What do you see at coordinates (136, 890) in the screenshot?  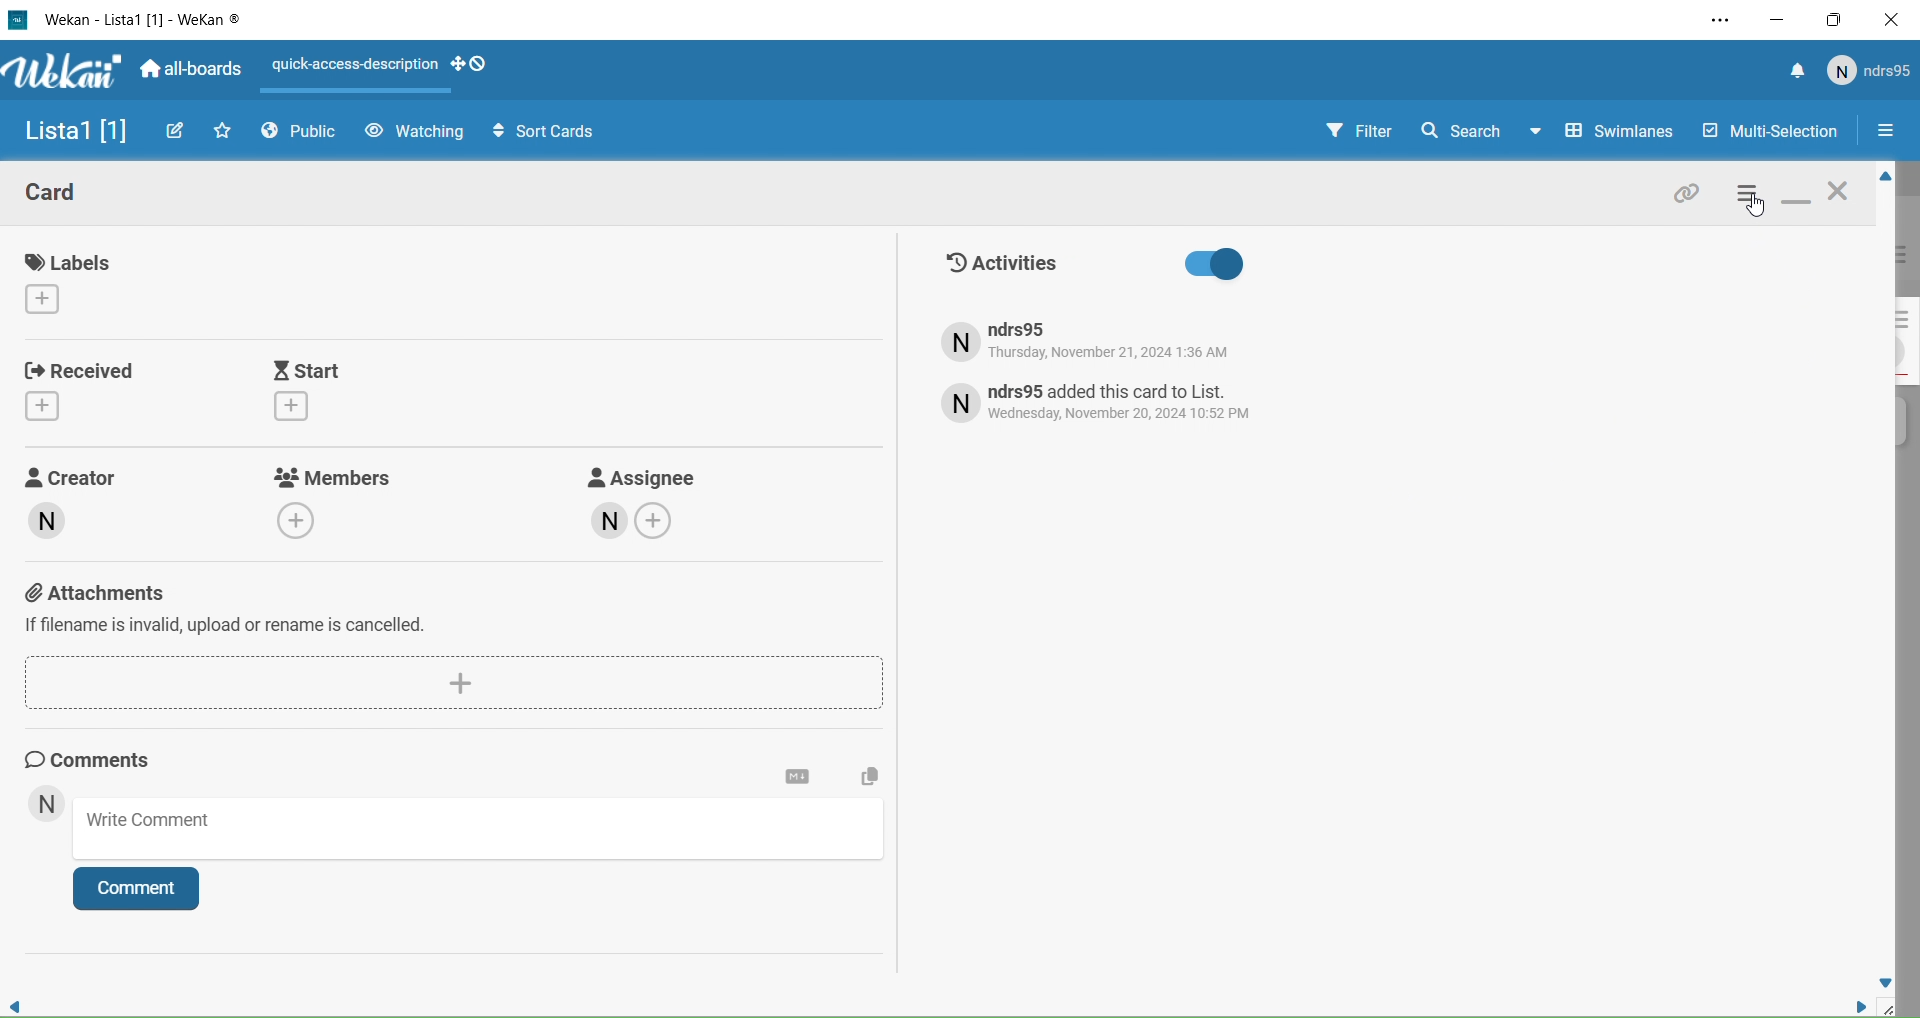 I see `Comment` at bounding box center [136, 890].